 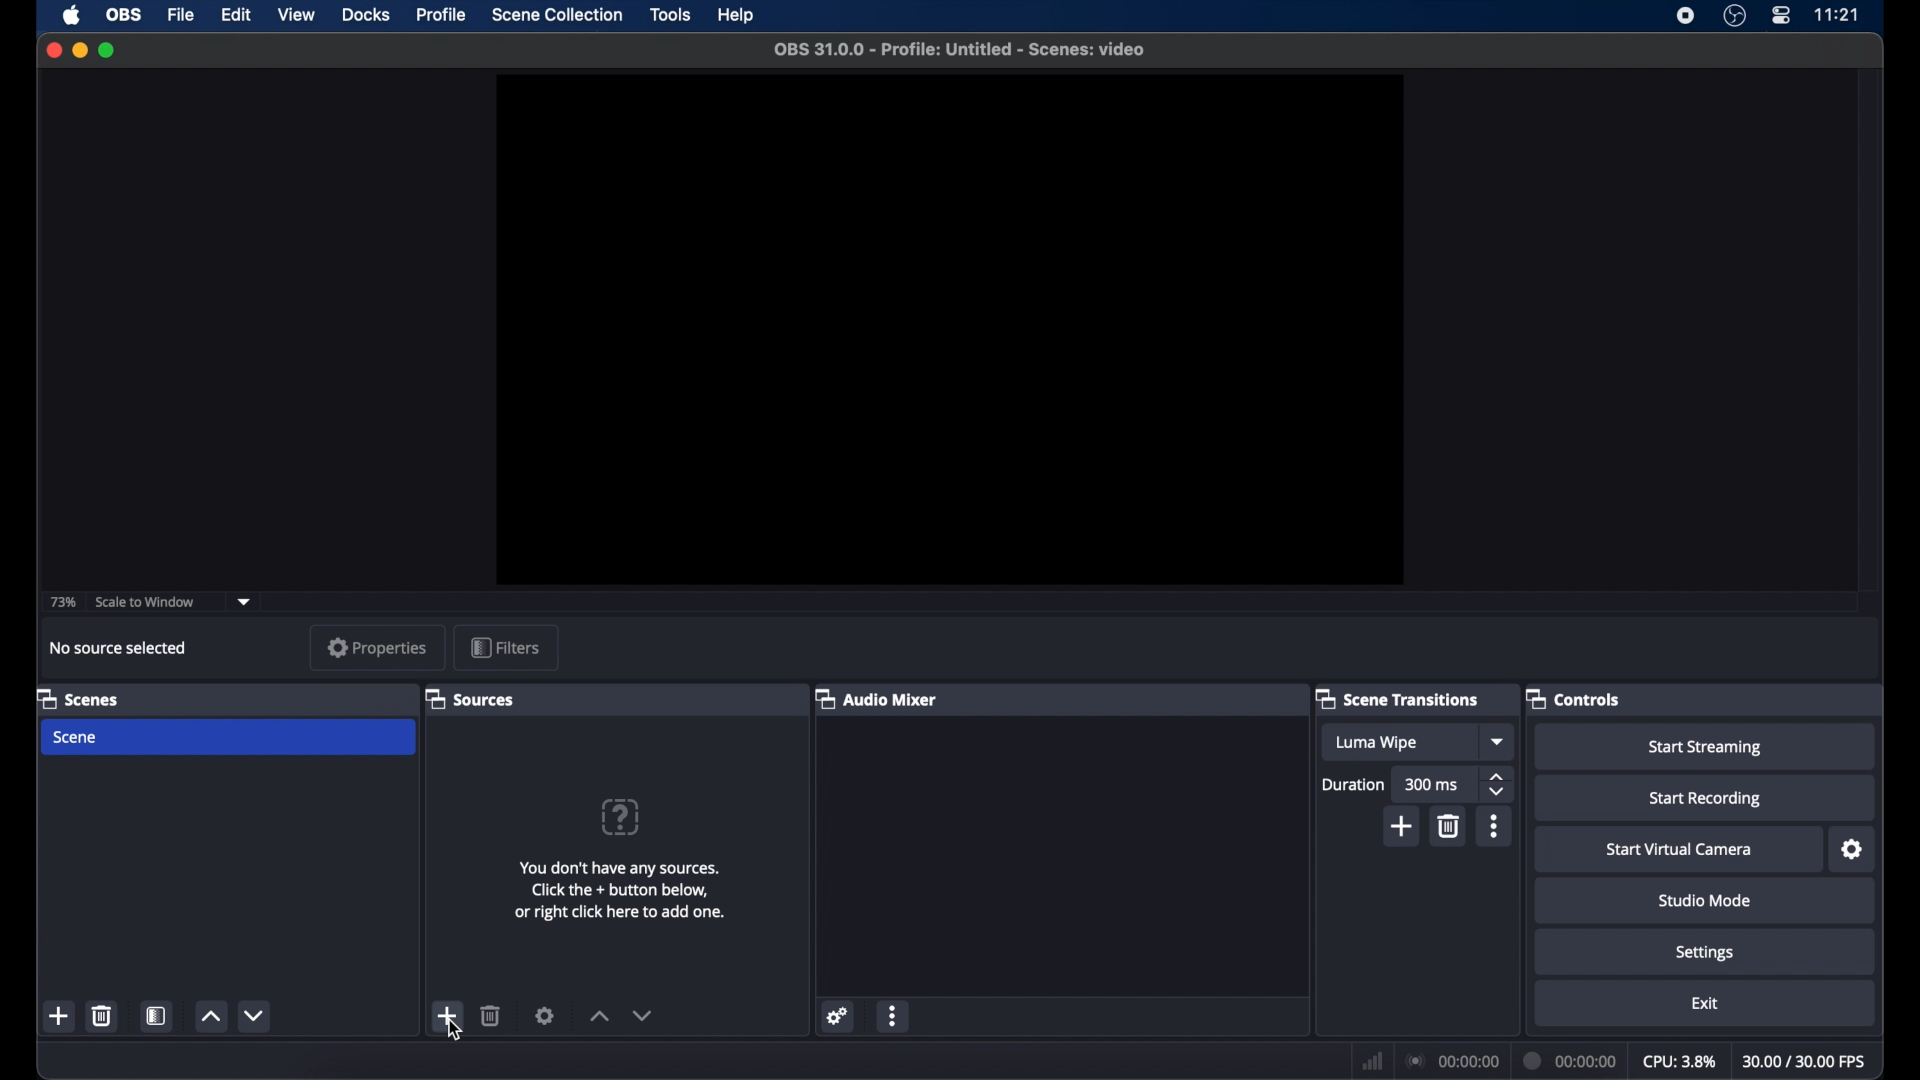 What do you see at coordinates (235, 16) in the screenshot?
I see `edit` at bounding box center [235, 16].